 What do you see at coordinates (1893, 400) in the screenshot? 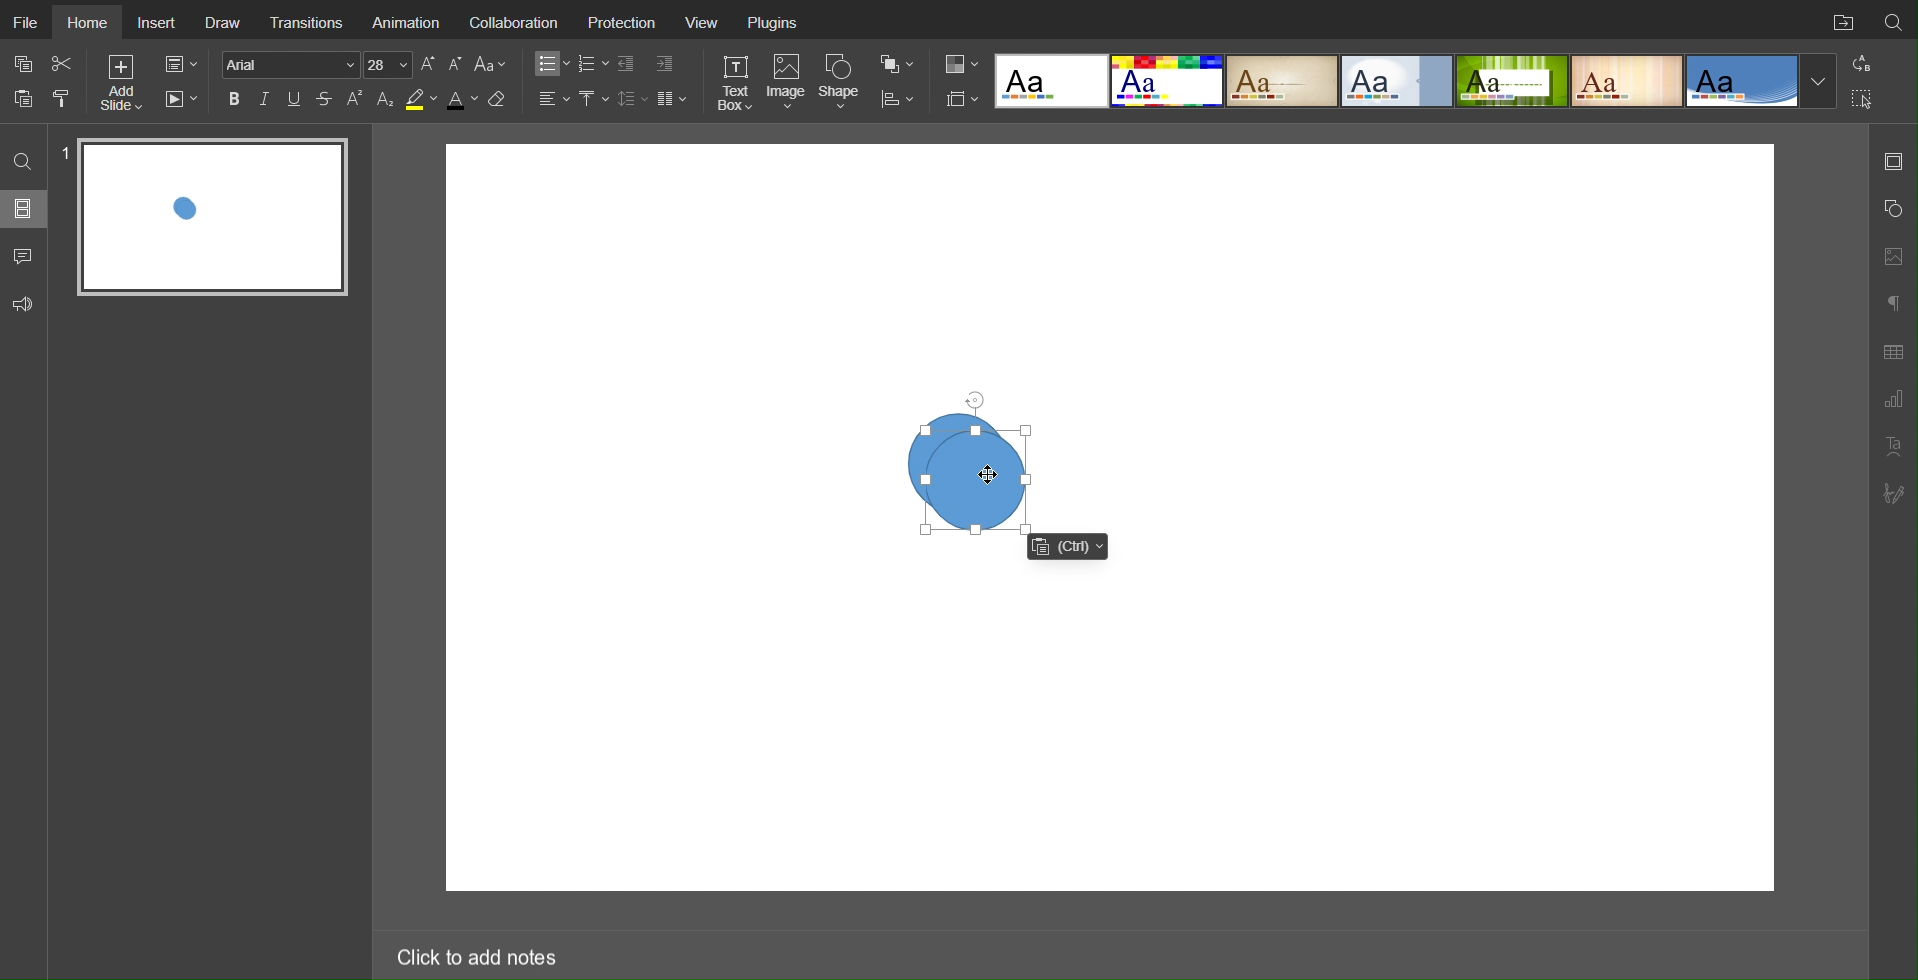
I see `Paragraph Settings` at bounding box center [1893, 400].